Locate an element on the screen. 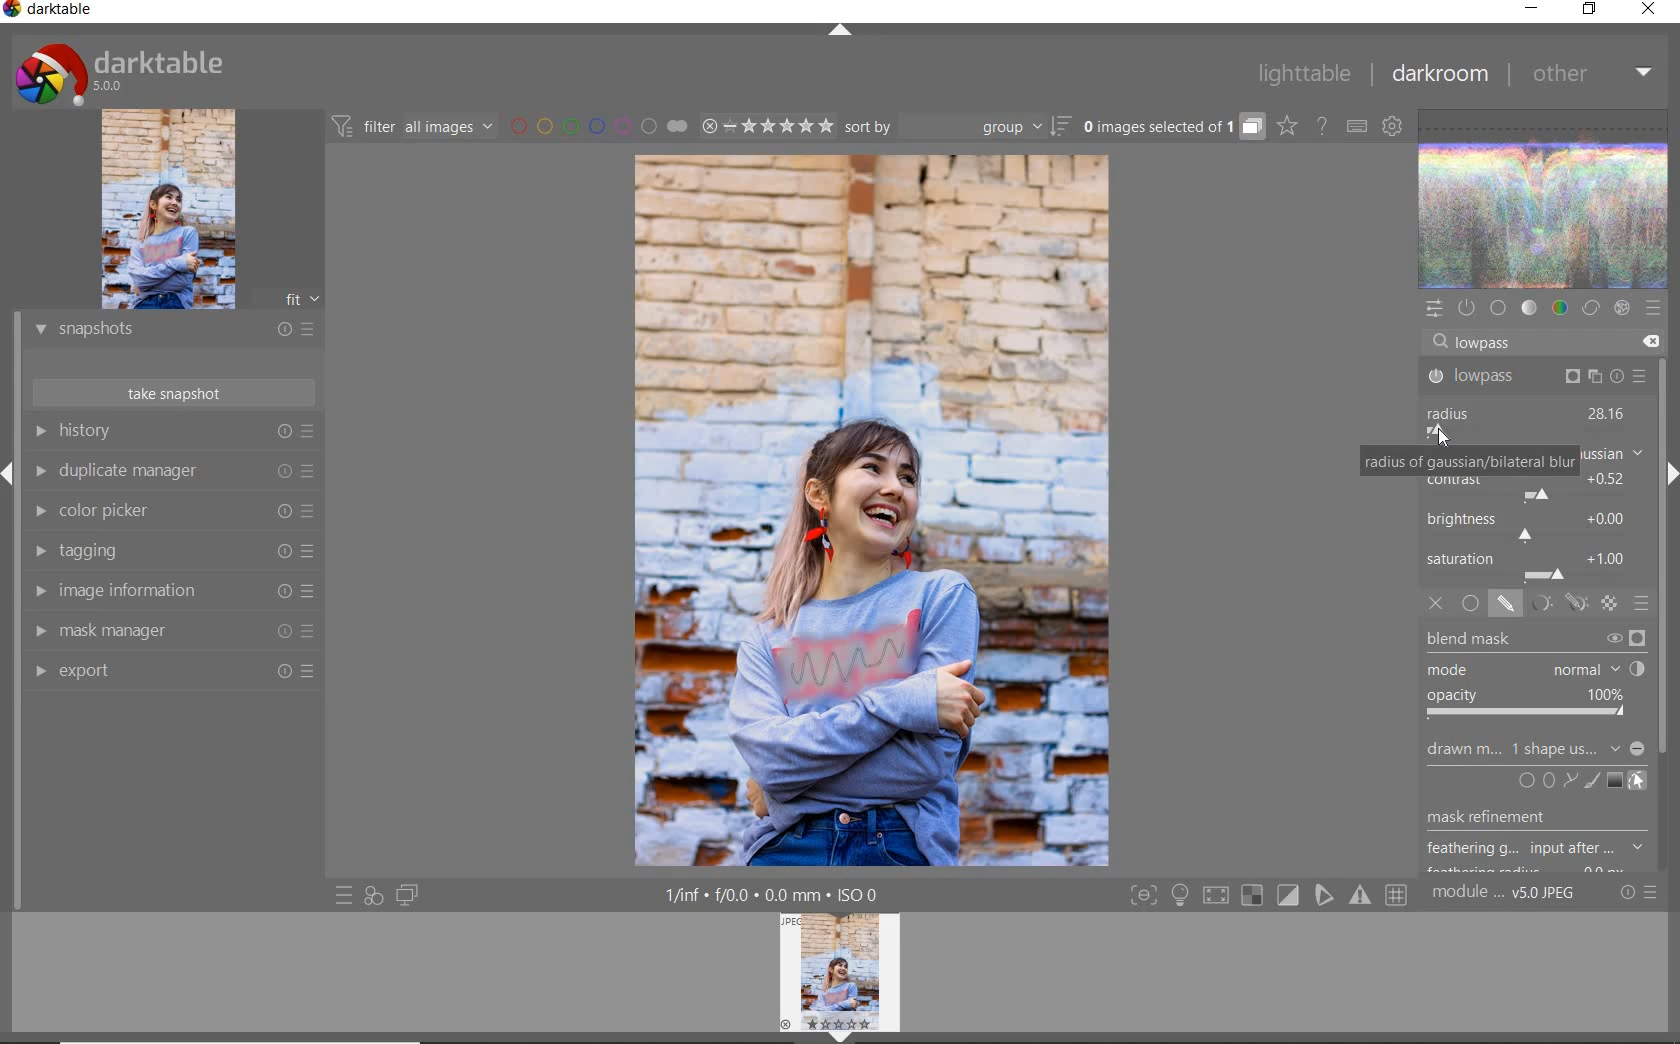 Image resolution: width=1680 pixels, height=1044 pixels. other is located at coordinates (1591, 78).